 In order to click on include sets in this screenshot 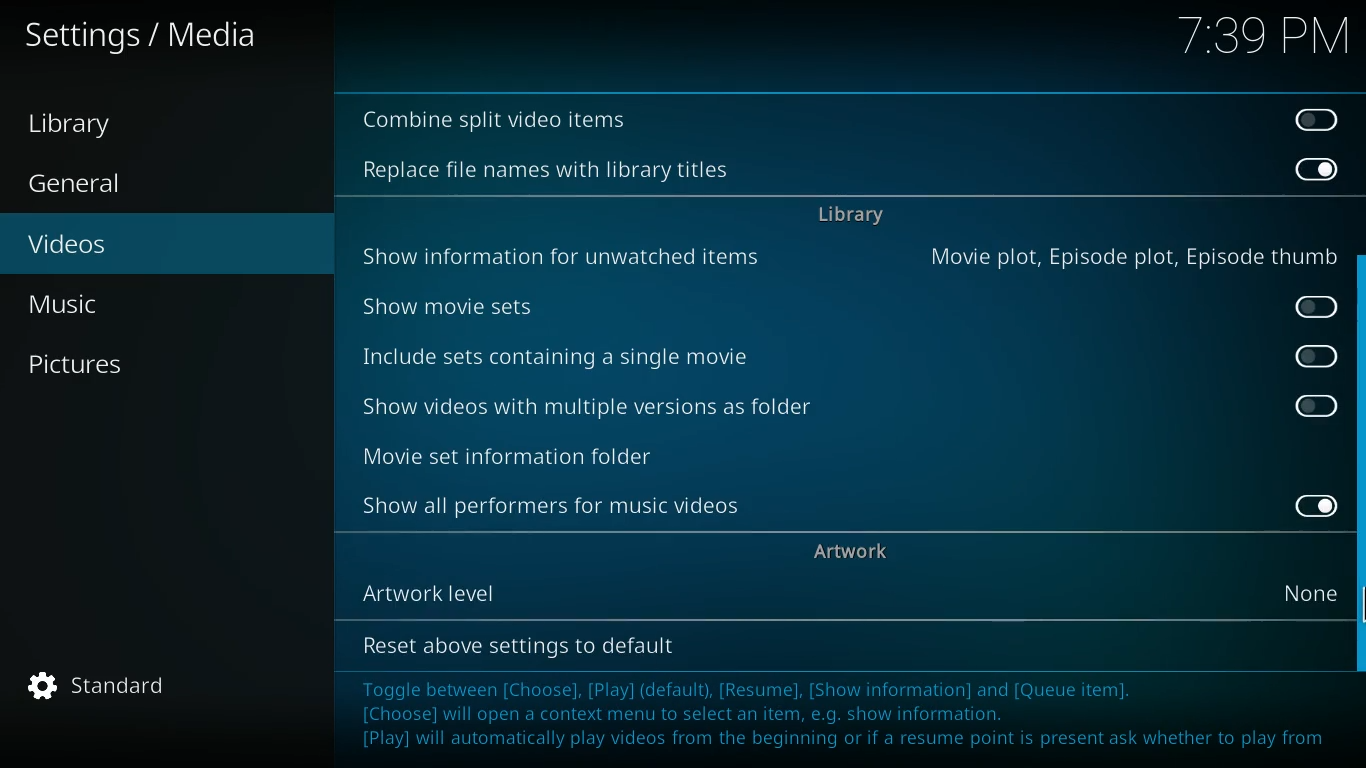, I will do `click(596, 359)`.